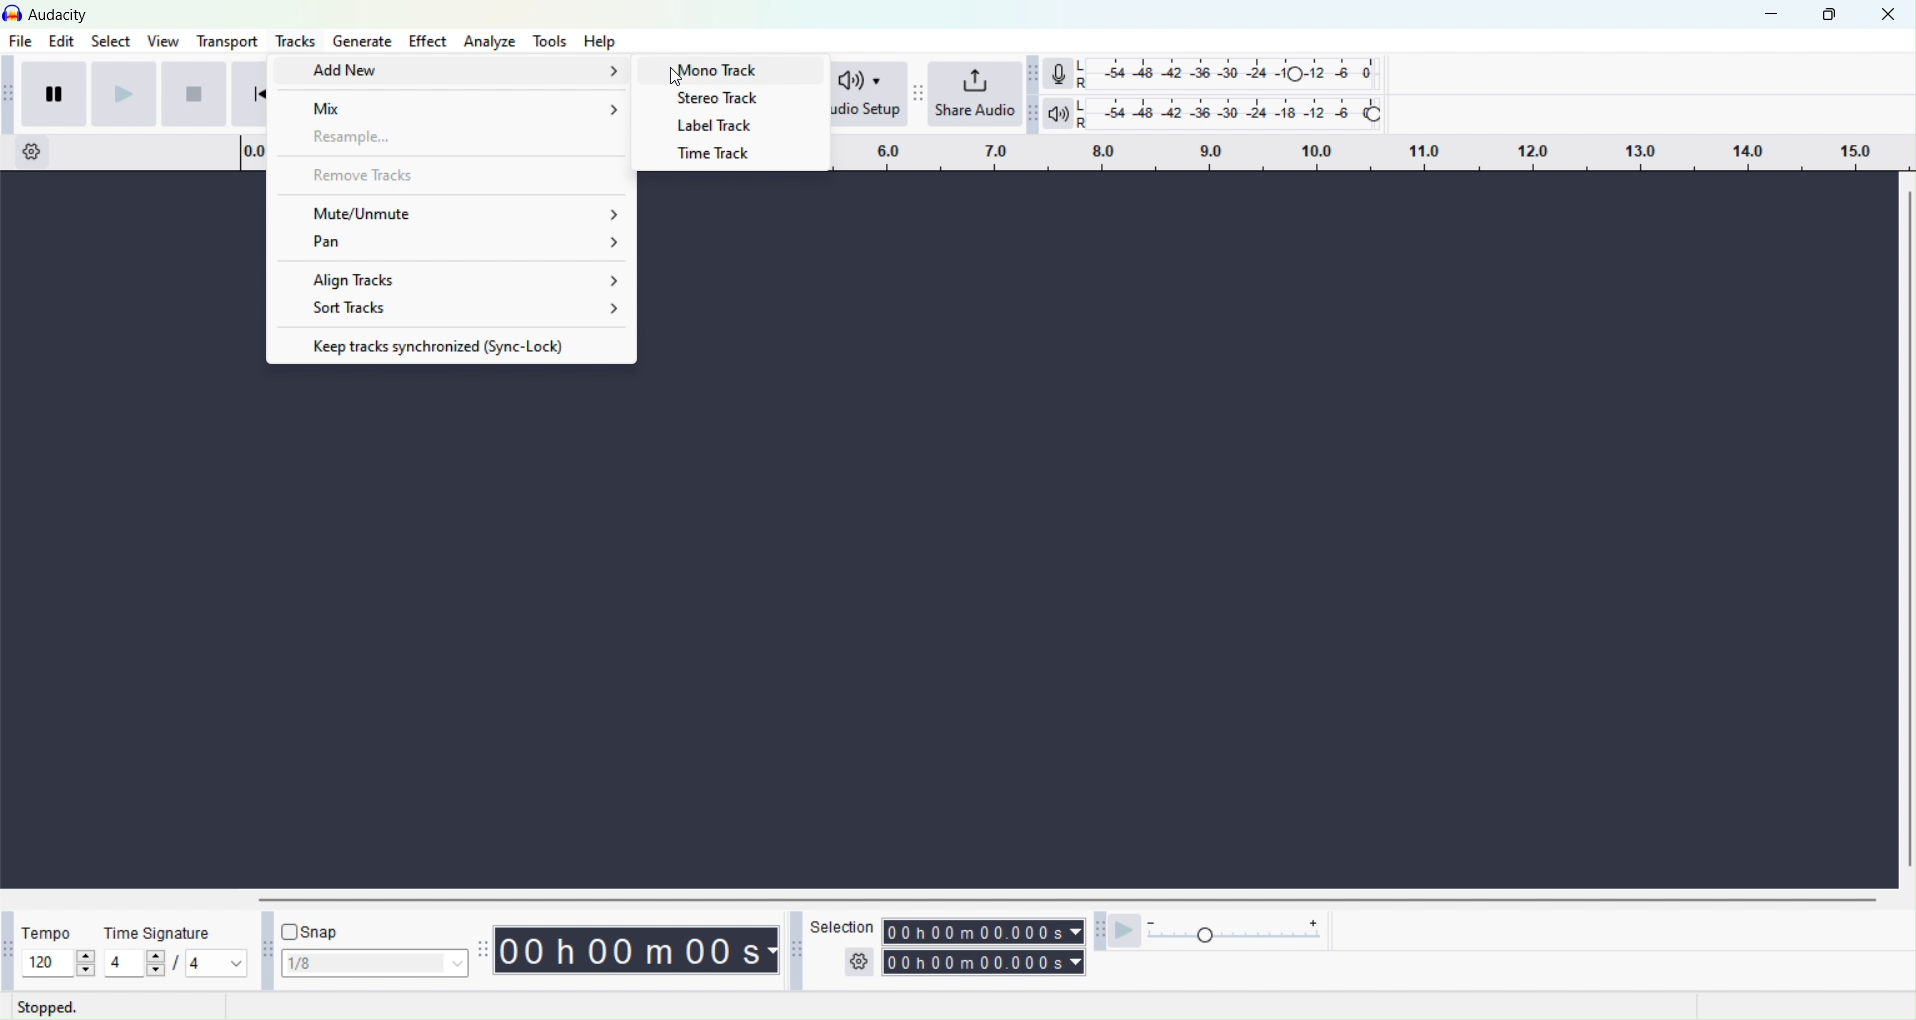  What do you see at coordinates (453, 140) in the screenshot?
I see `Resemble` at bounding box center [453, 140].